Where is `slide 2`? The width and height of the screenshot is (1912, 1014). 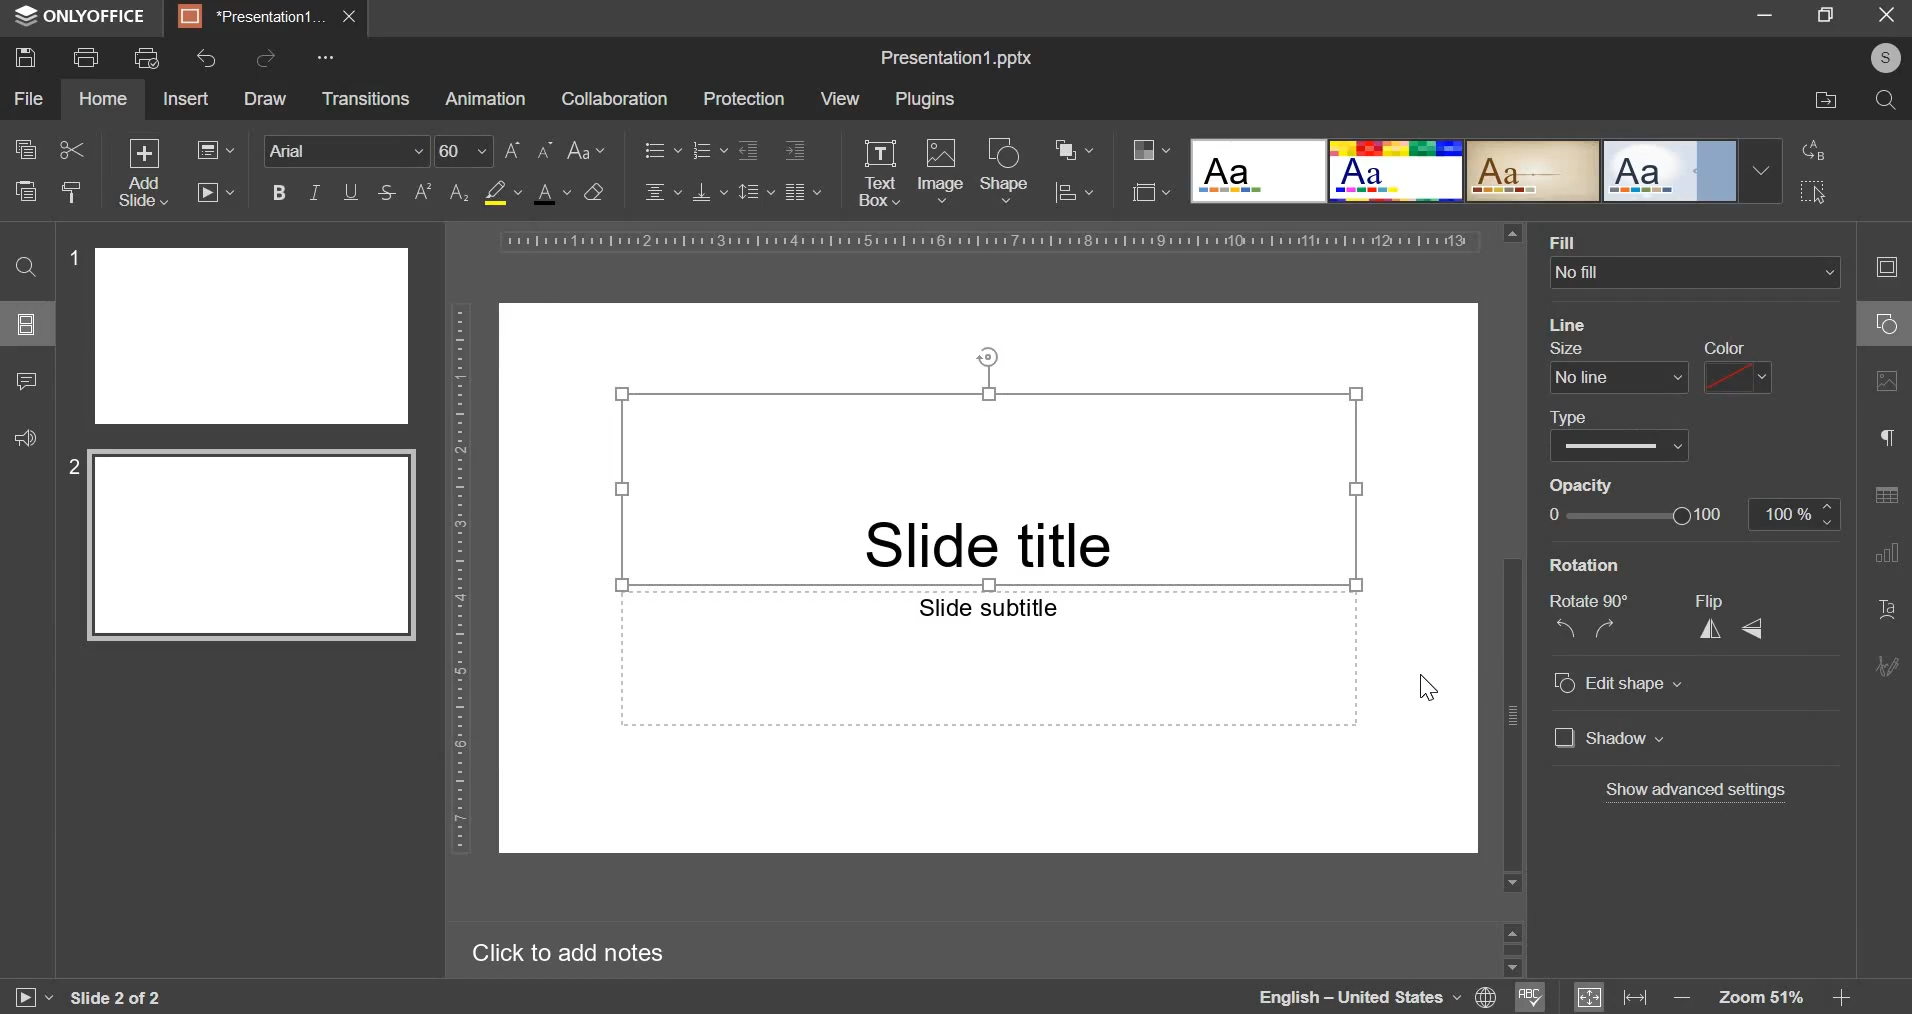
slide 2 is located at coordinates (242, 548).